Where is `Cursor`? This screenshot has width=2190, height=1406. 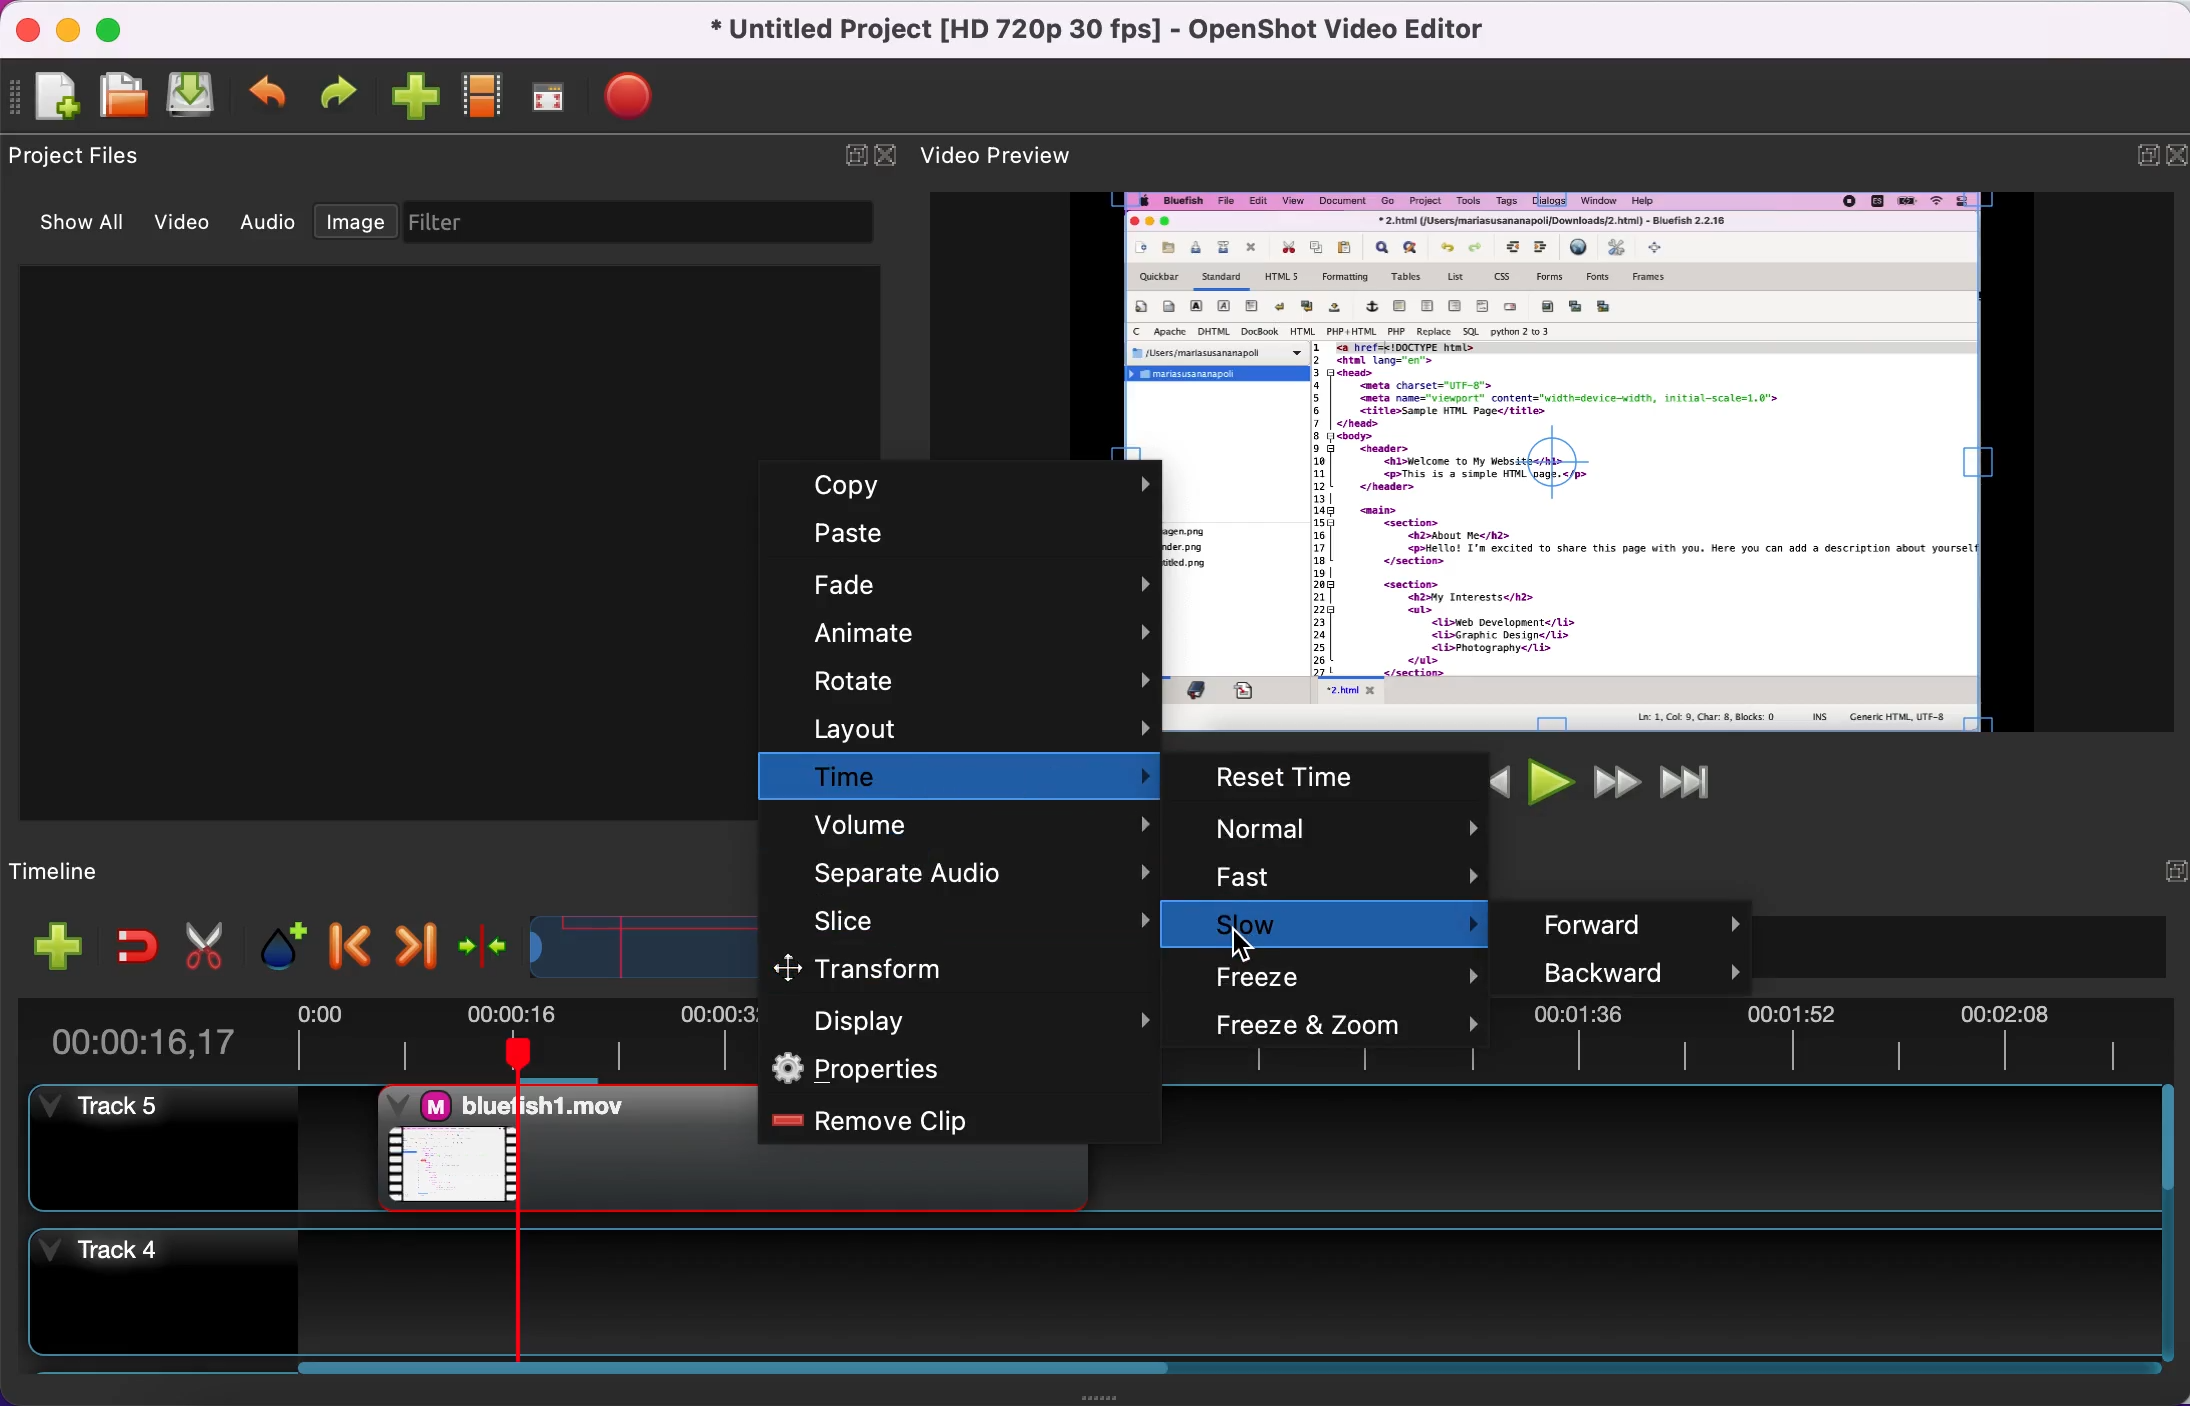 Cursor is located at coordinates (1245, 945).